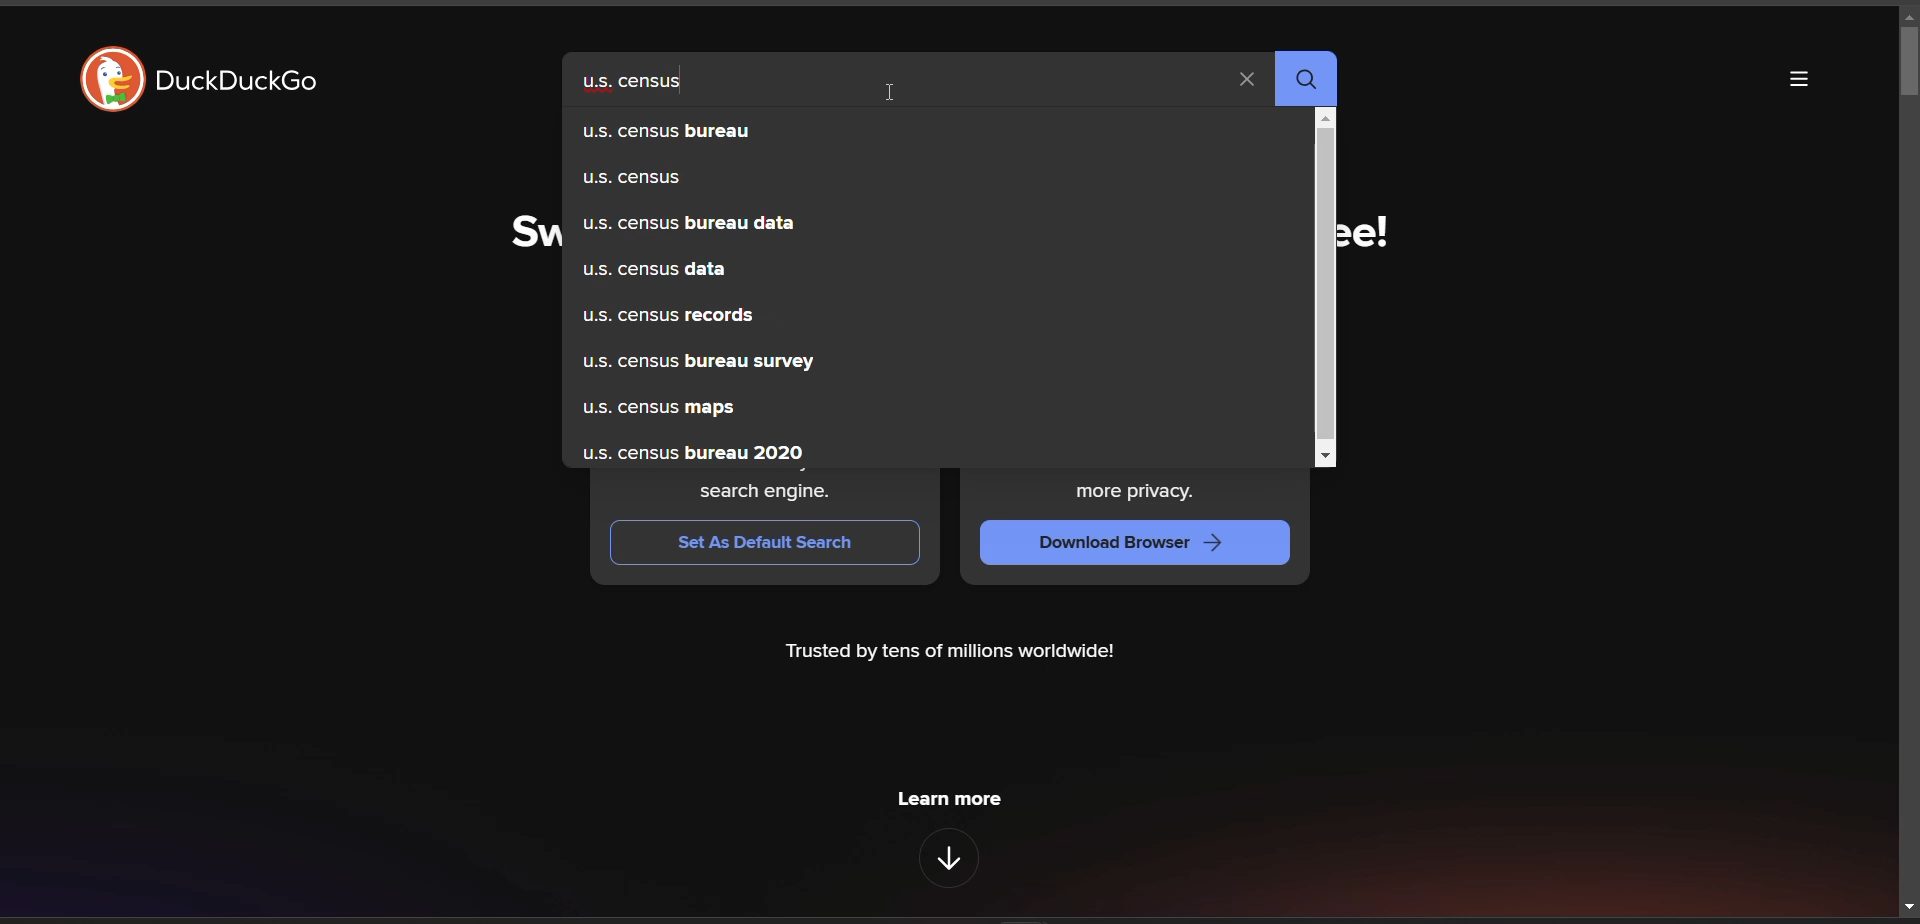  Describe the element at coordinates (952, 859) in the screenshot. I see `features` at that location.